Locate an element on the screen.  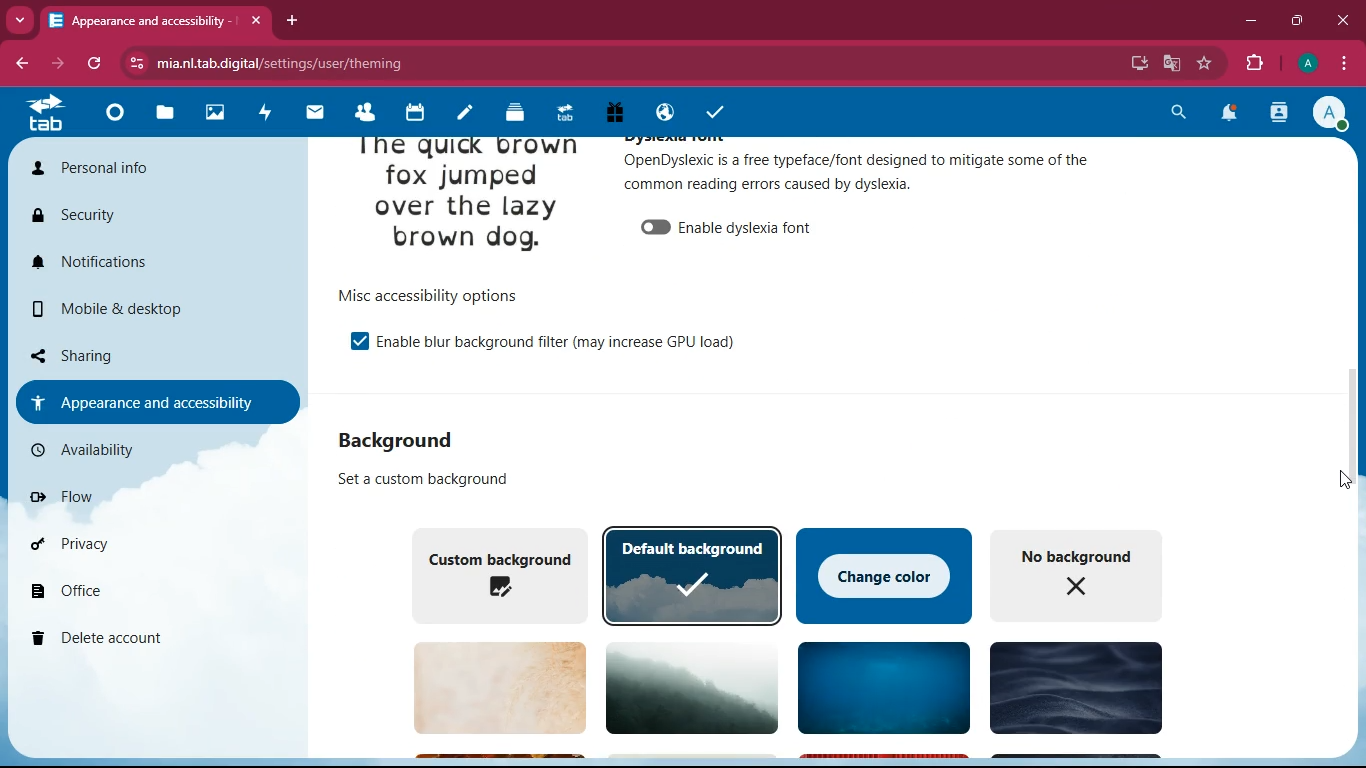
tab is located at coordinates (46, 113).